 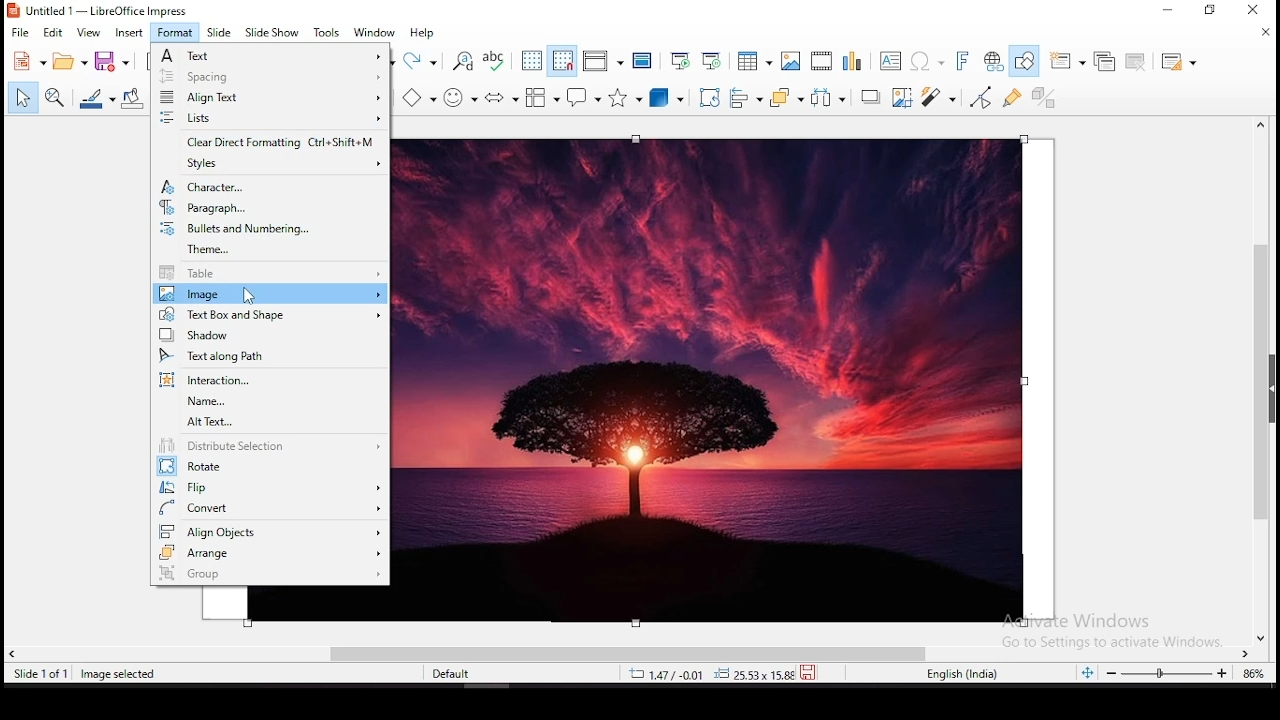 I want to click on scroll bar, so click(x=631, y=652).